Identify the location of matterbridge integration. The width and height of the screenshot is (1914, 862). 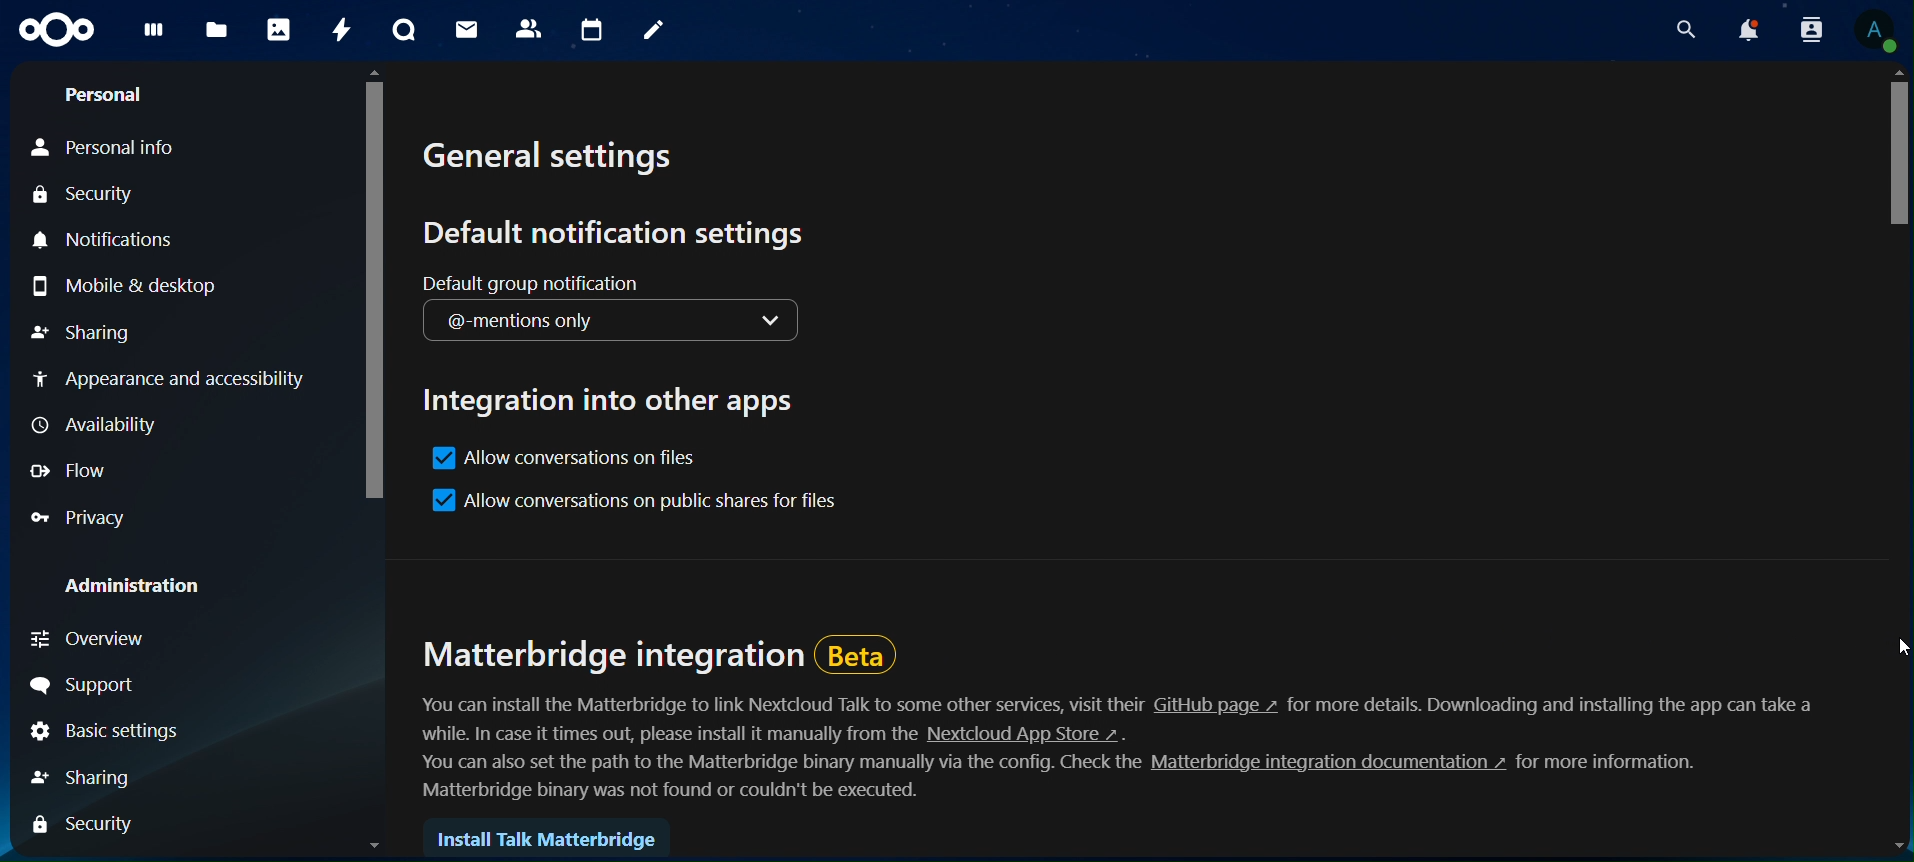
(616, 660).